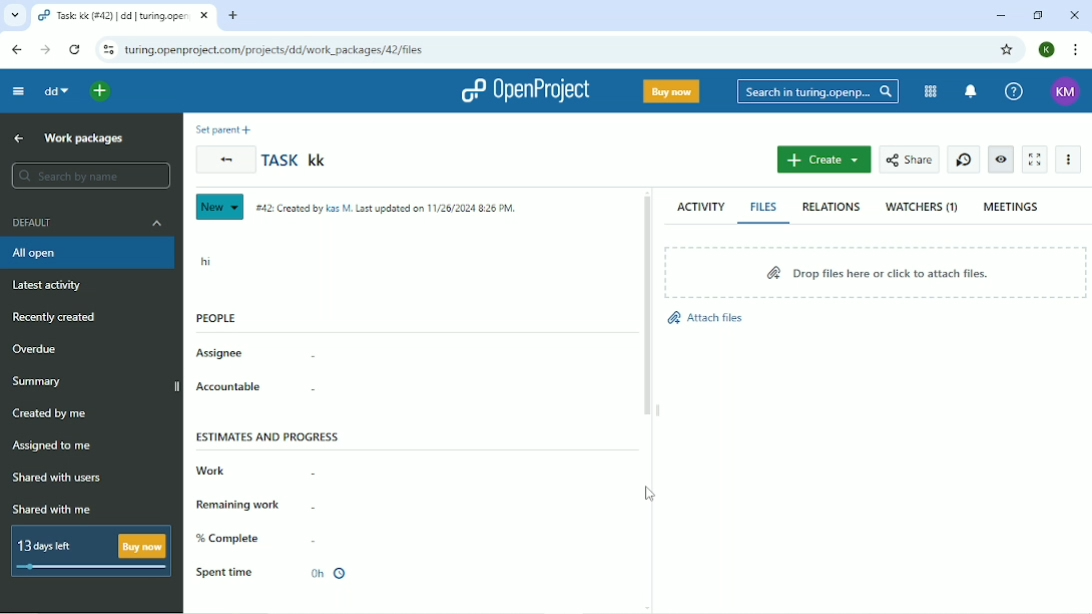  What do you see at coordinates (229, 538) in the screenshot?
I see `% Complete` at bounding box center [229, 538].